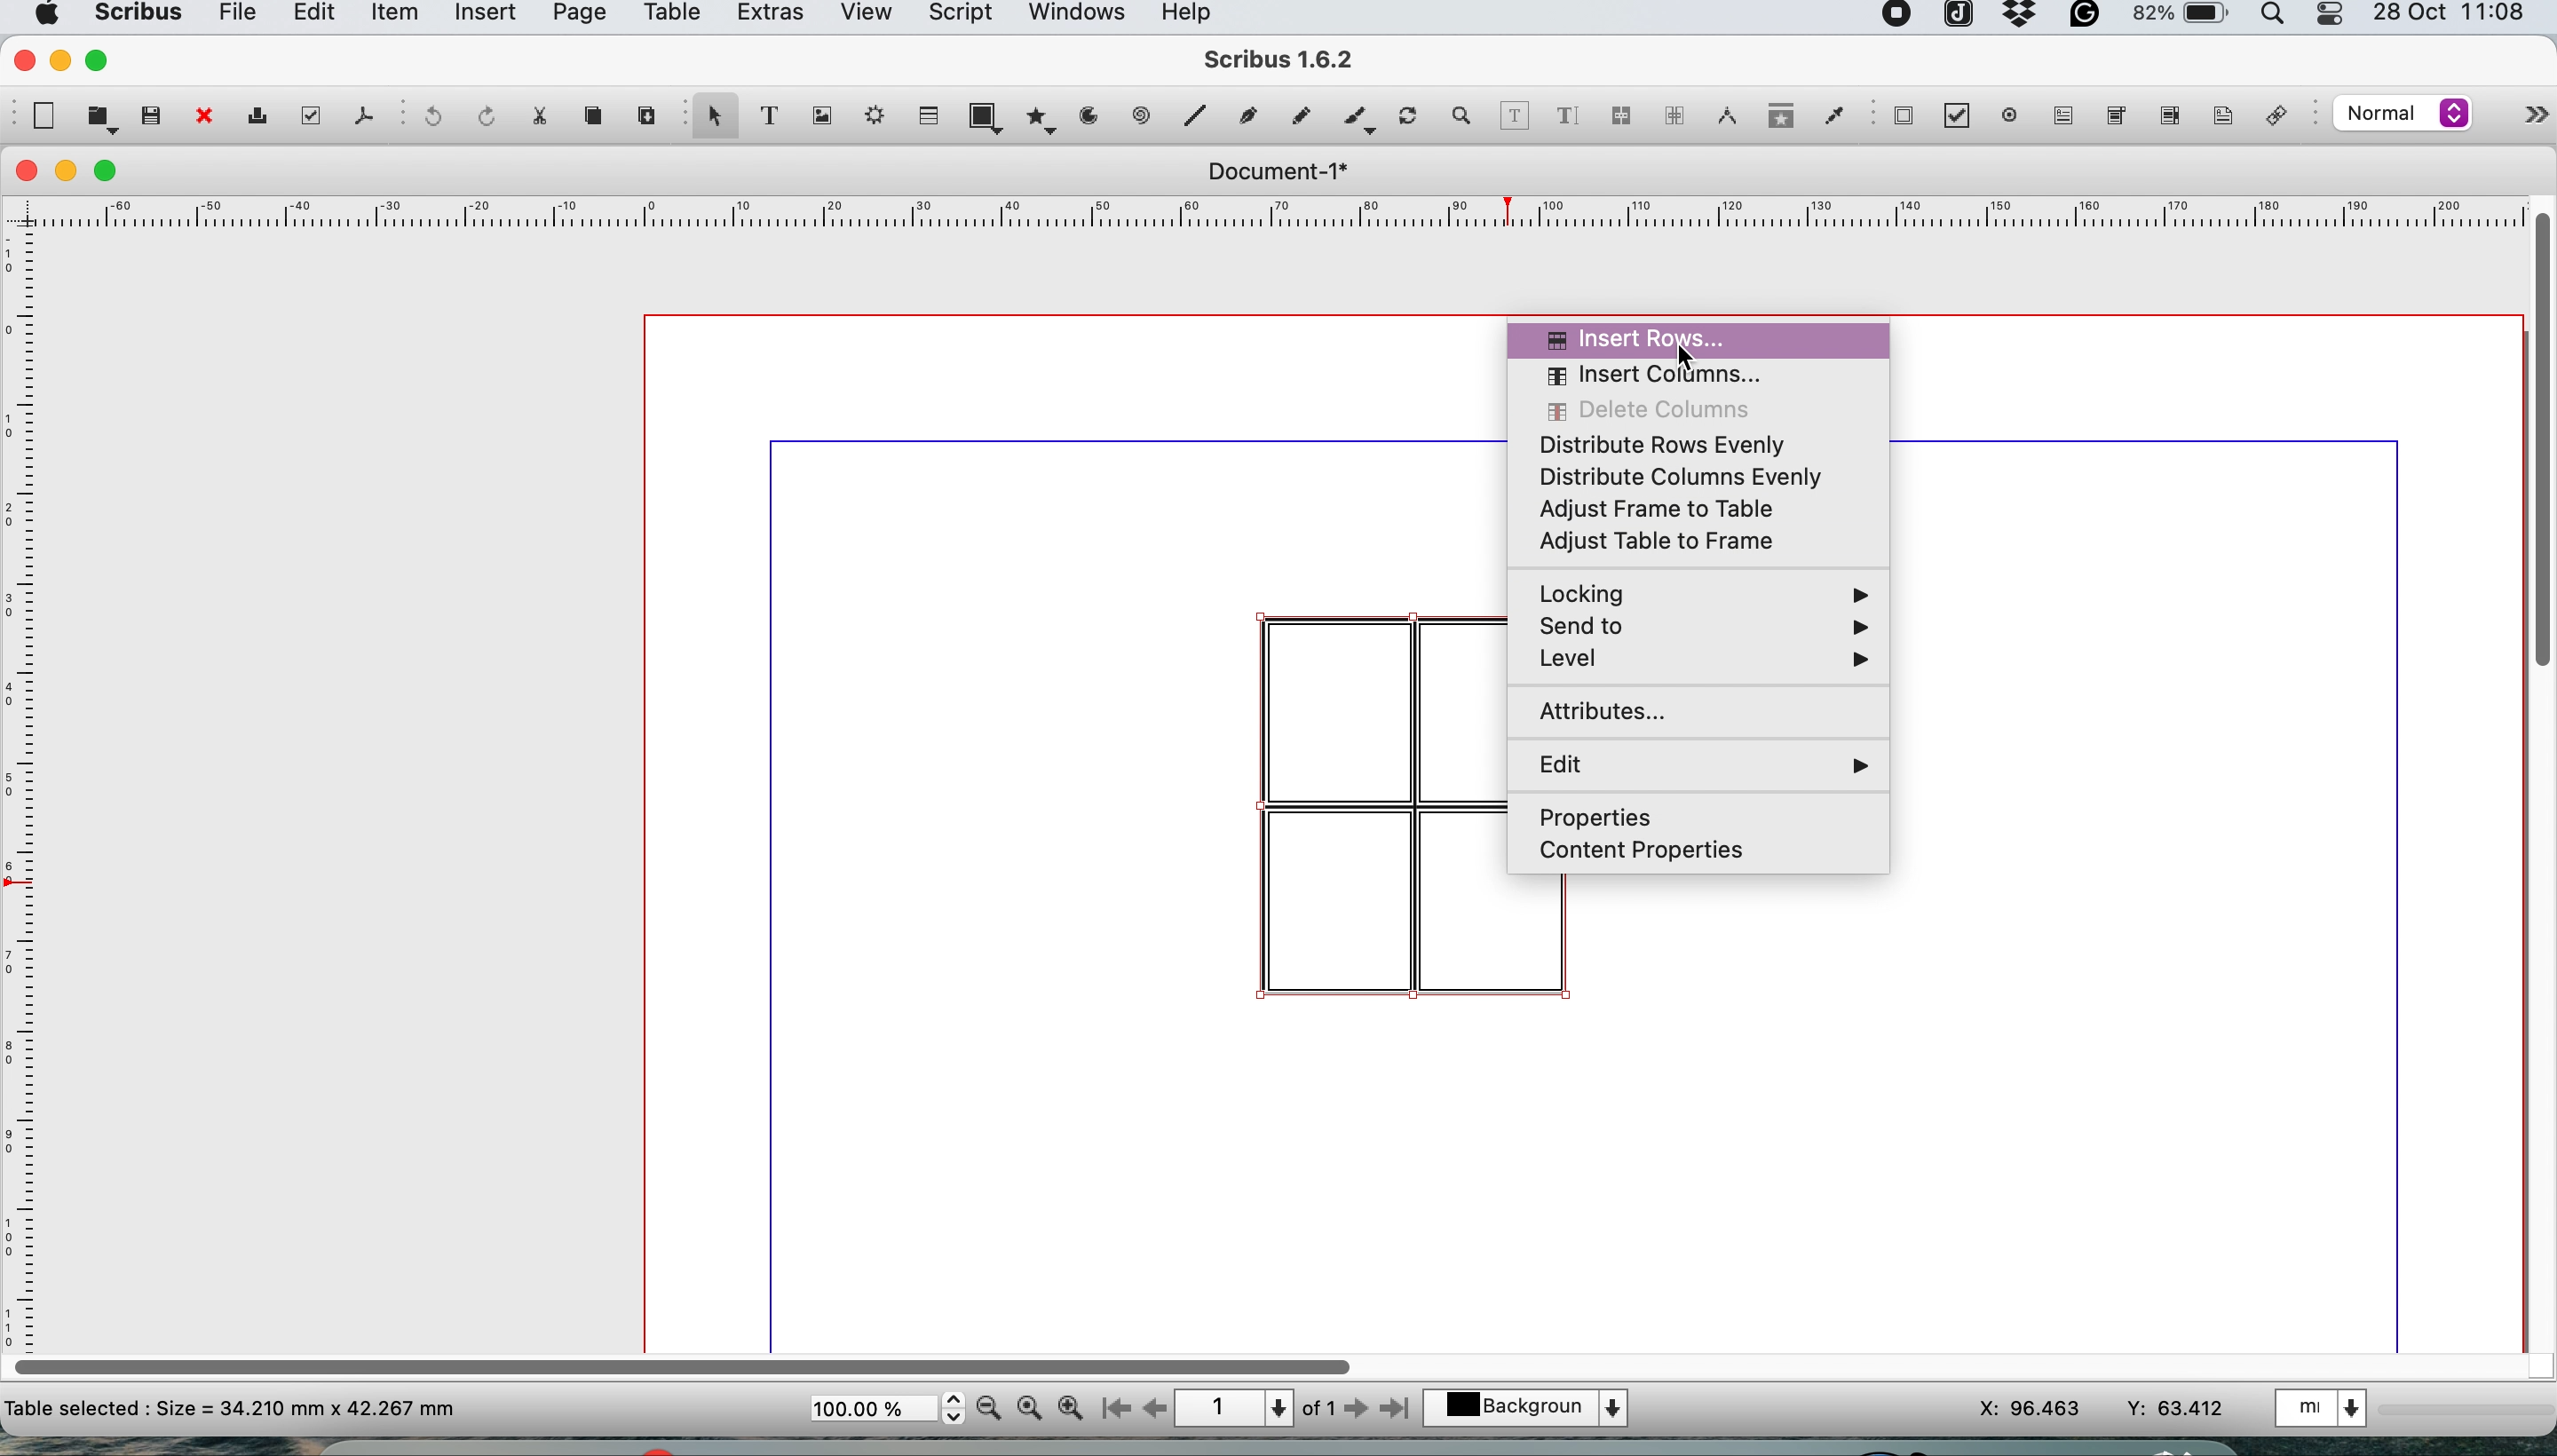 The width and height of the screenshot is (2557, 1456). What do you see at coordinates (1411, 118) in the screenshot?
I see `rotate` at bounding box center [1411, 118].